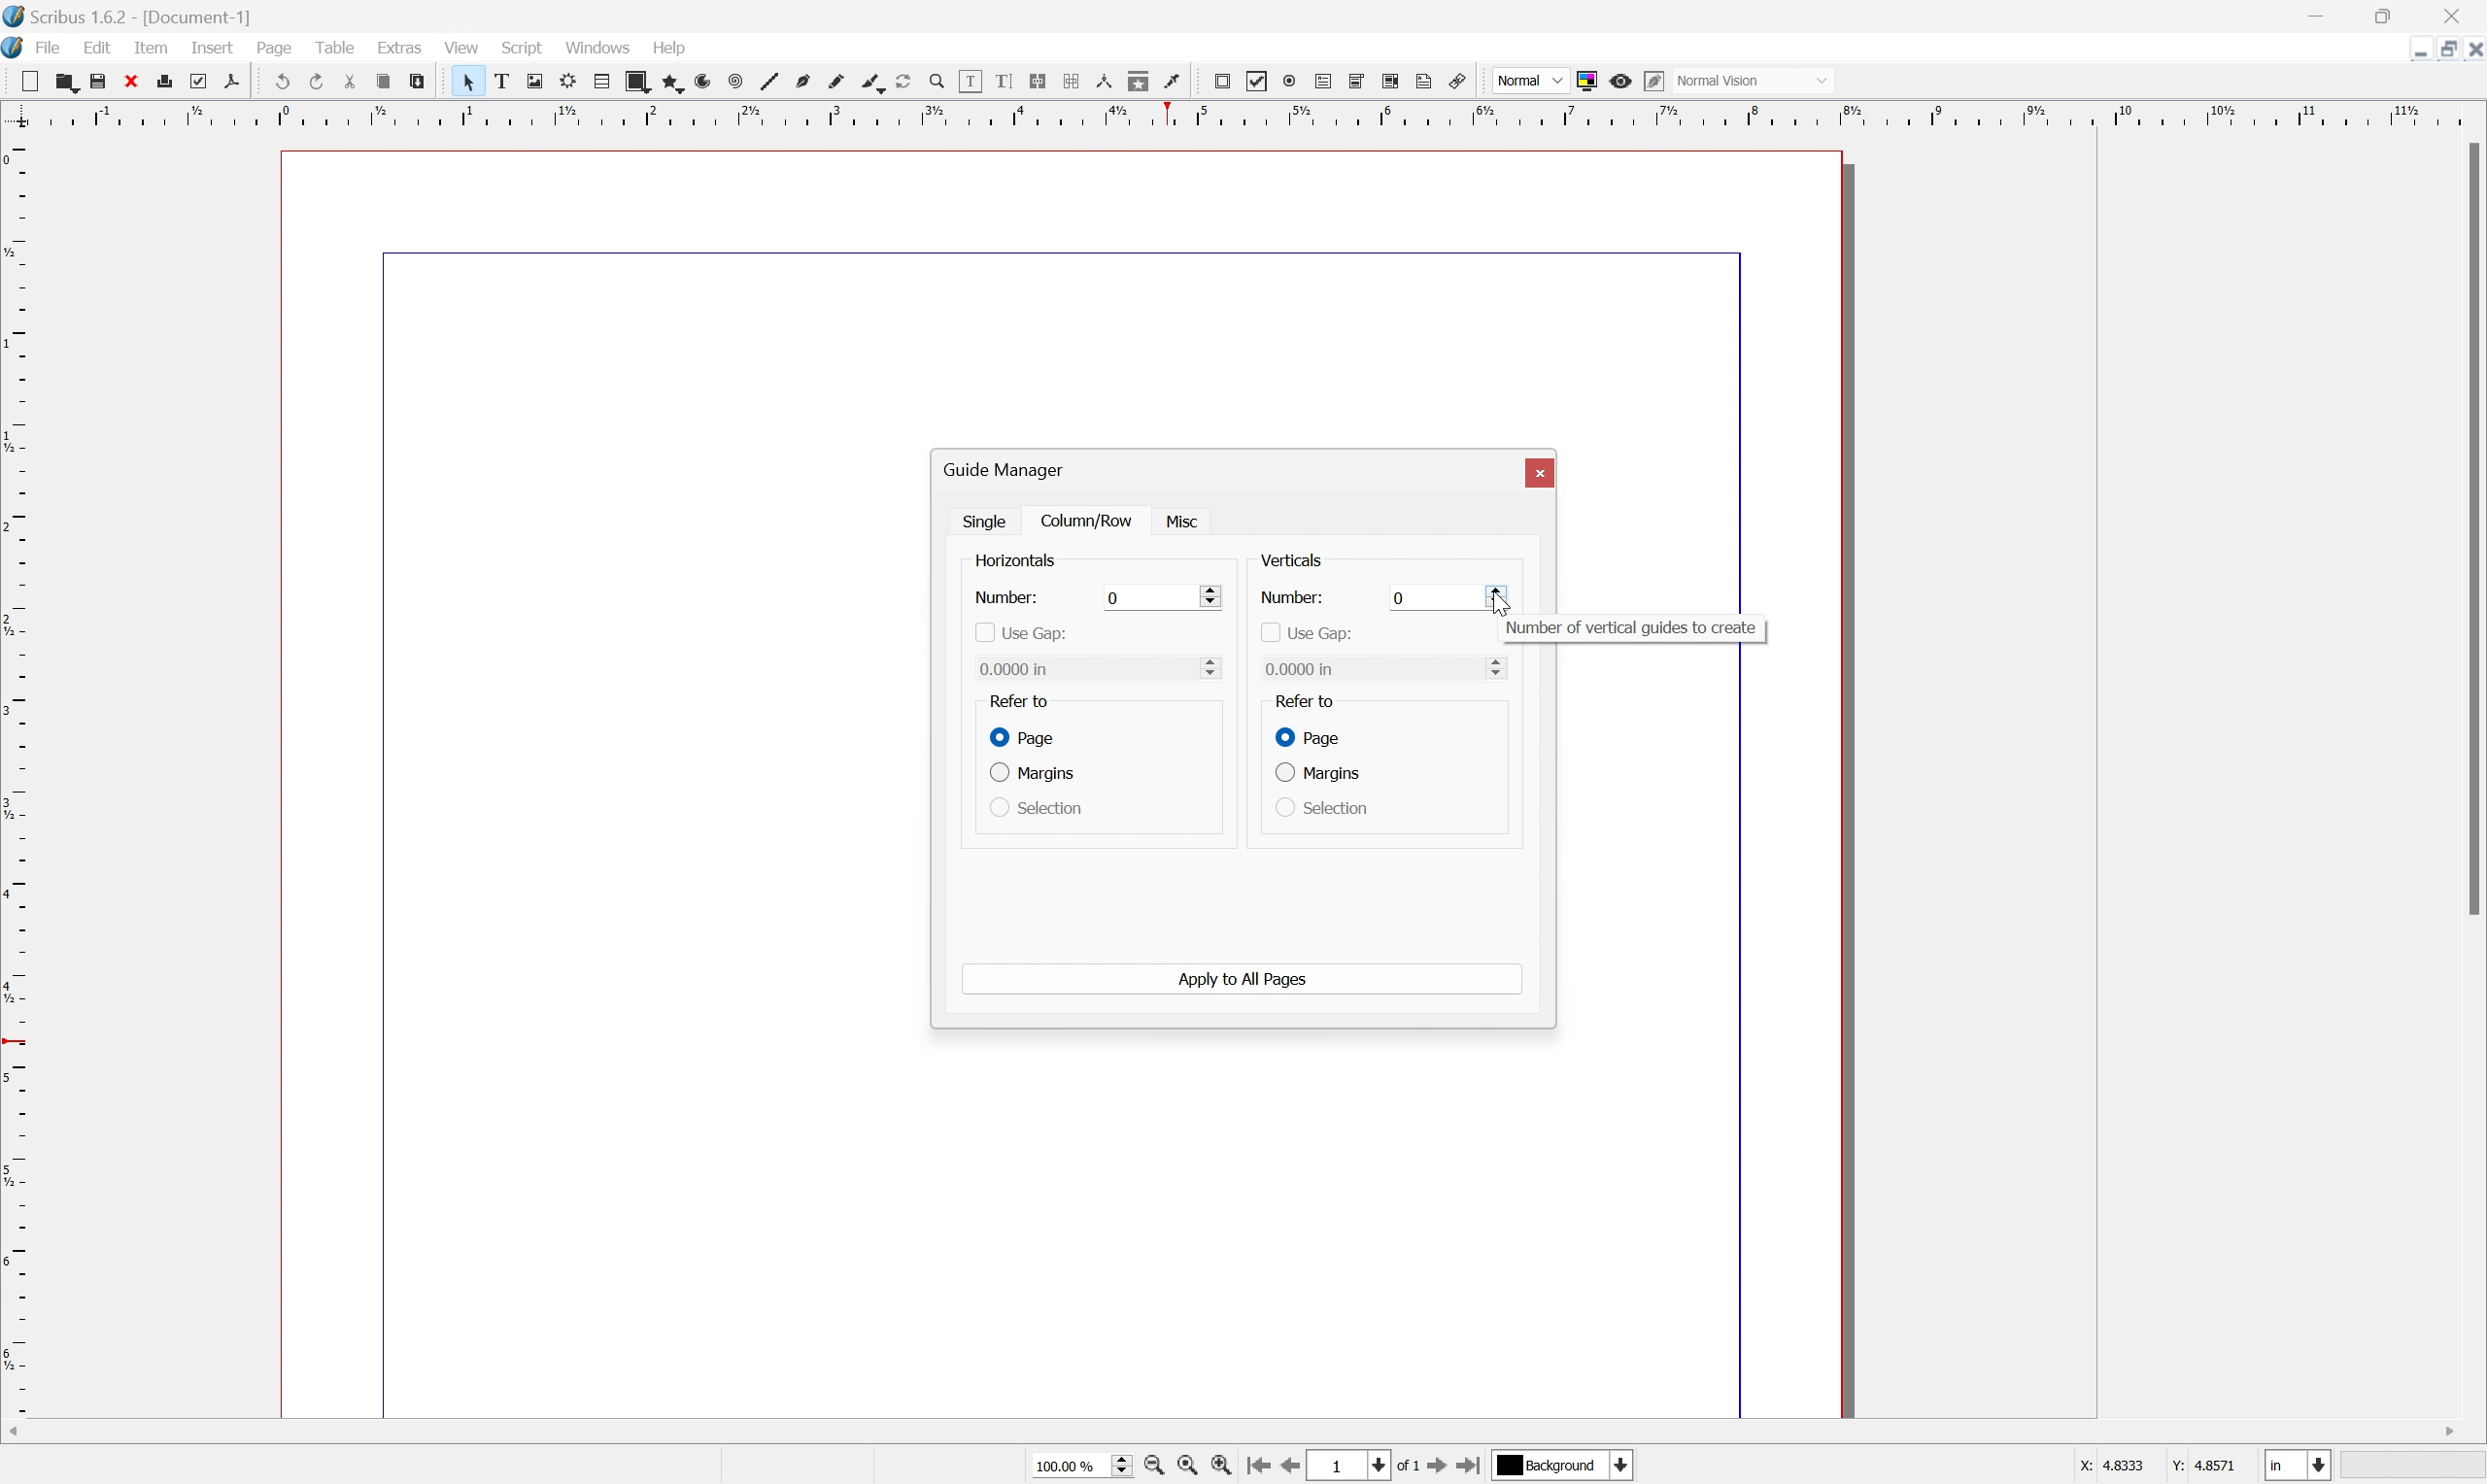  What do you see at coordinates (2471, 529) in the screenshot?
I see `scroll bar` at bounding box center [2471, 529].